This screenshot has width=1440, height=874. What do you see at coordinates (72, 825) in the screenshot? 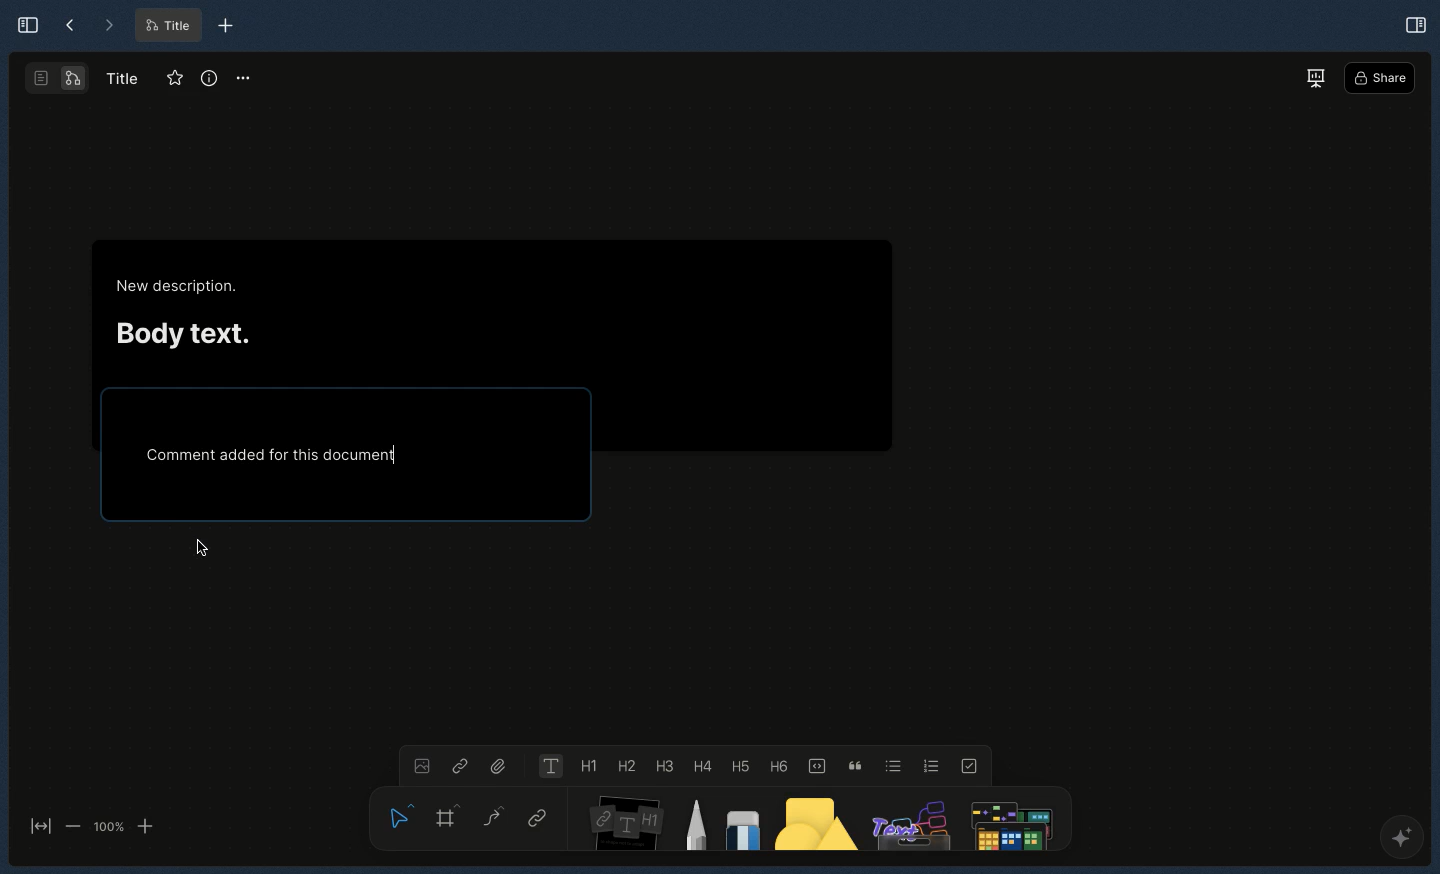
I see `zoom out` at bounding box center [72, 825].